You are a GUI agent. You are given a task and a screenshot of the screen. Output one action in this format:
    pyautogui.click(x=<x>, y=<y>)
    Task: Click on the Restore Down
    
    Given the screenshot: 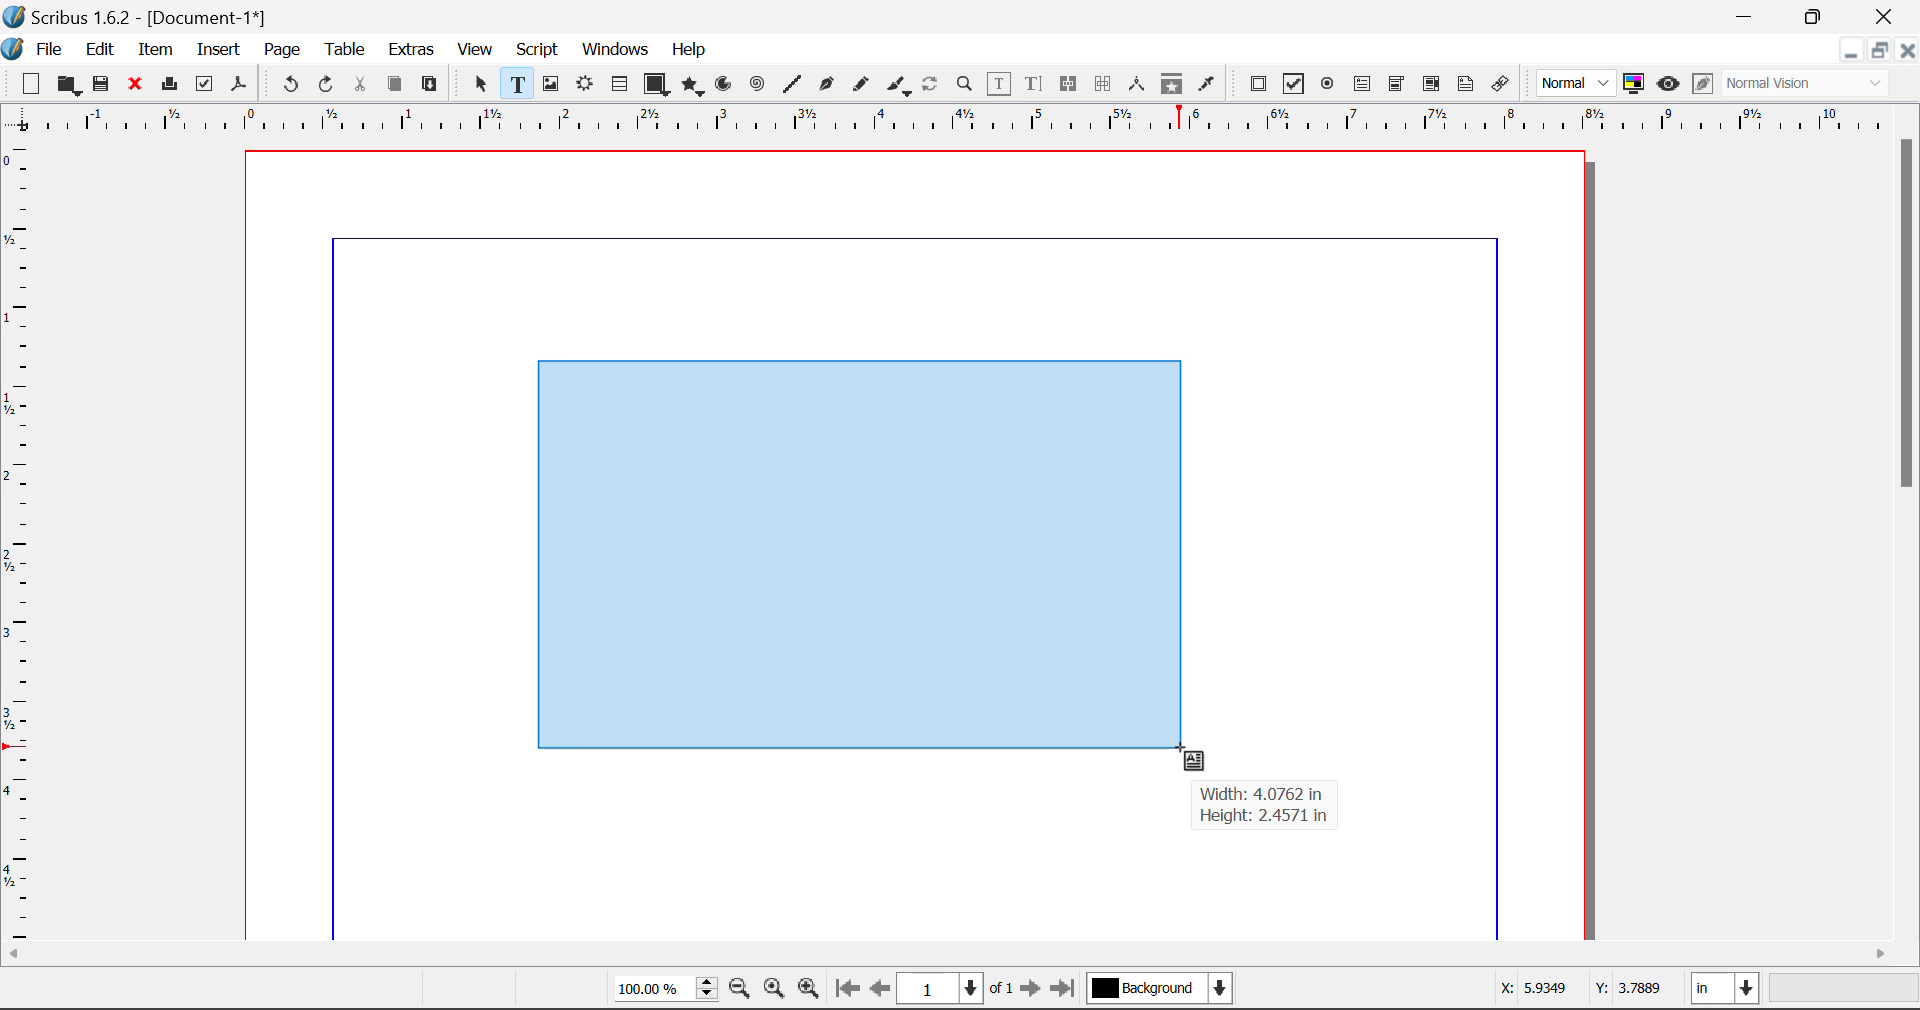 What is the action you would take?
    pyautogui.click(x=1850, y=50)
    